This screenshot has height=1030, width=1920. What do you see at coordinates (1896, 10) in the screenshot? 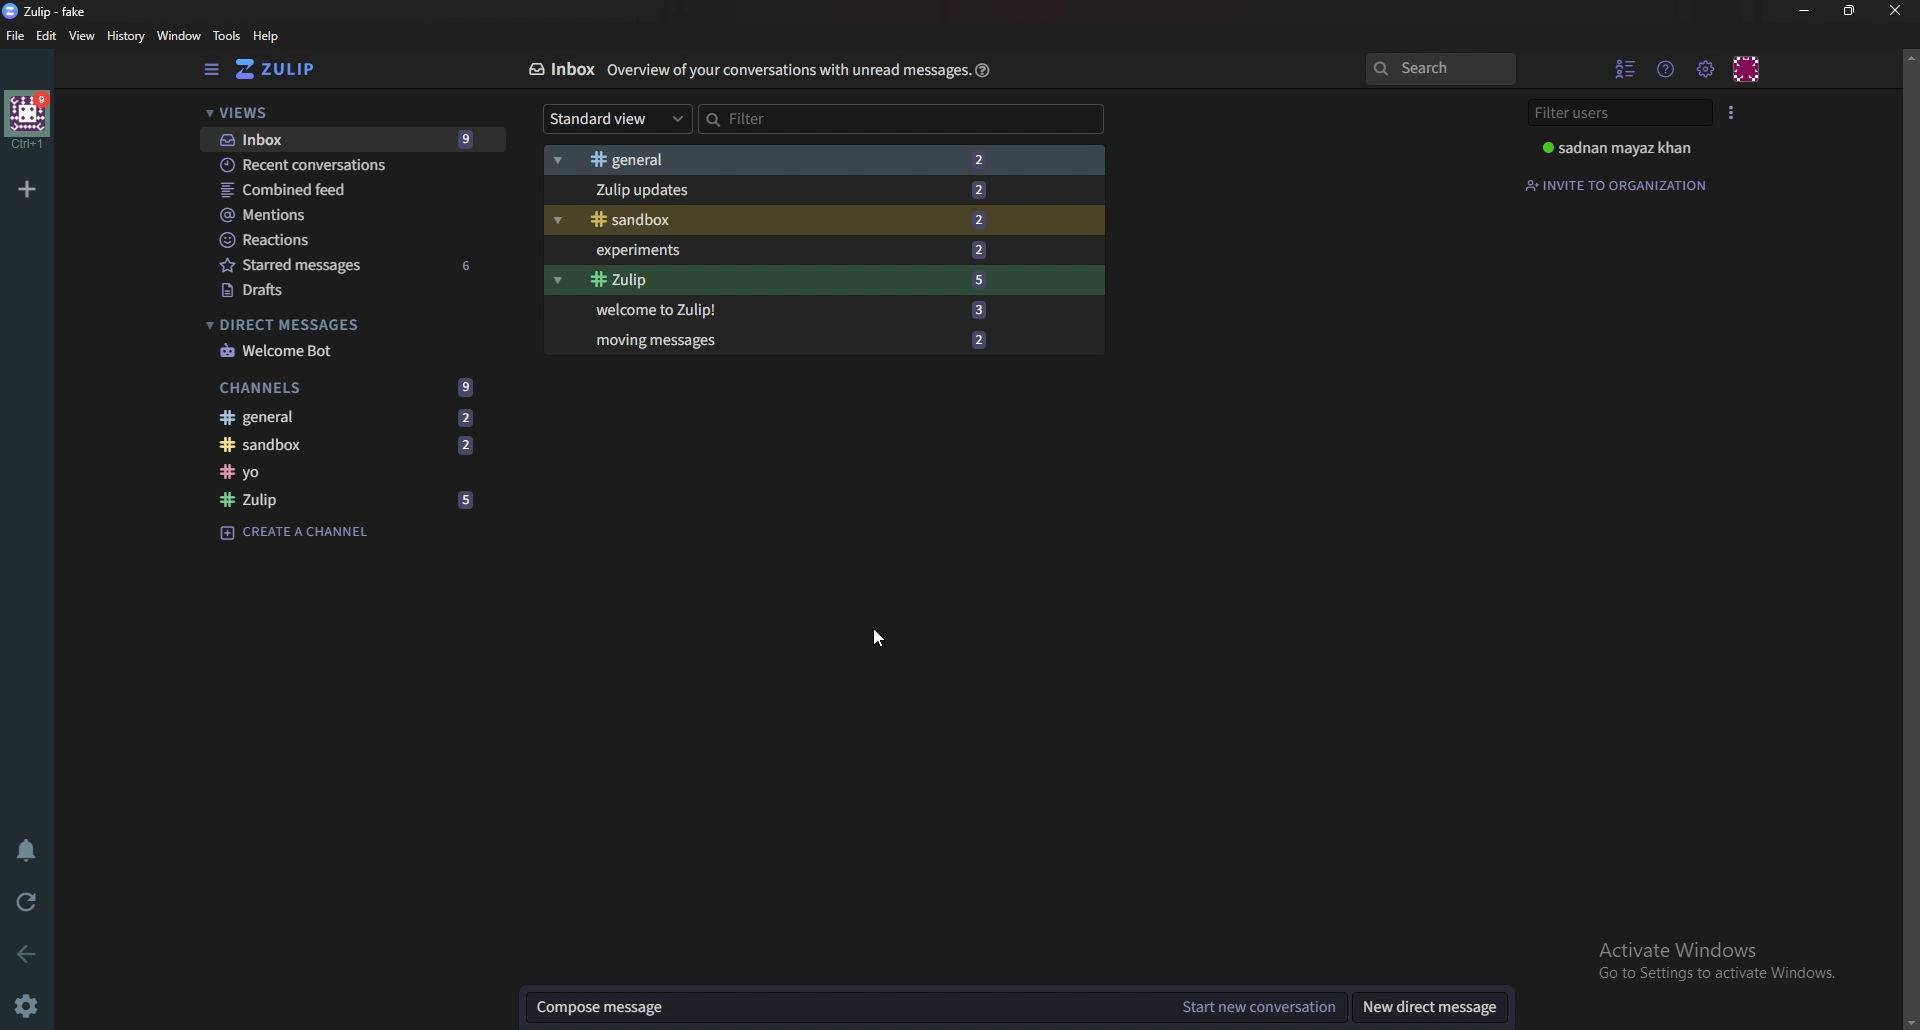
I see `close` at bounding box center [1896, 10].